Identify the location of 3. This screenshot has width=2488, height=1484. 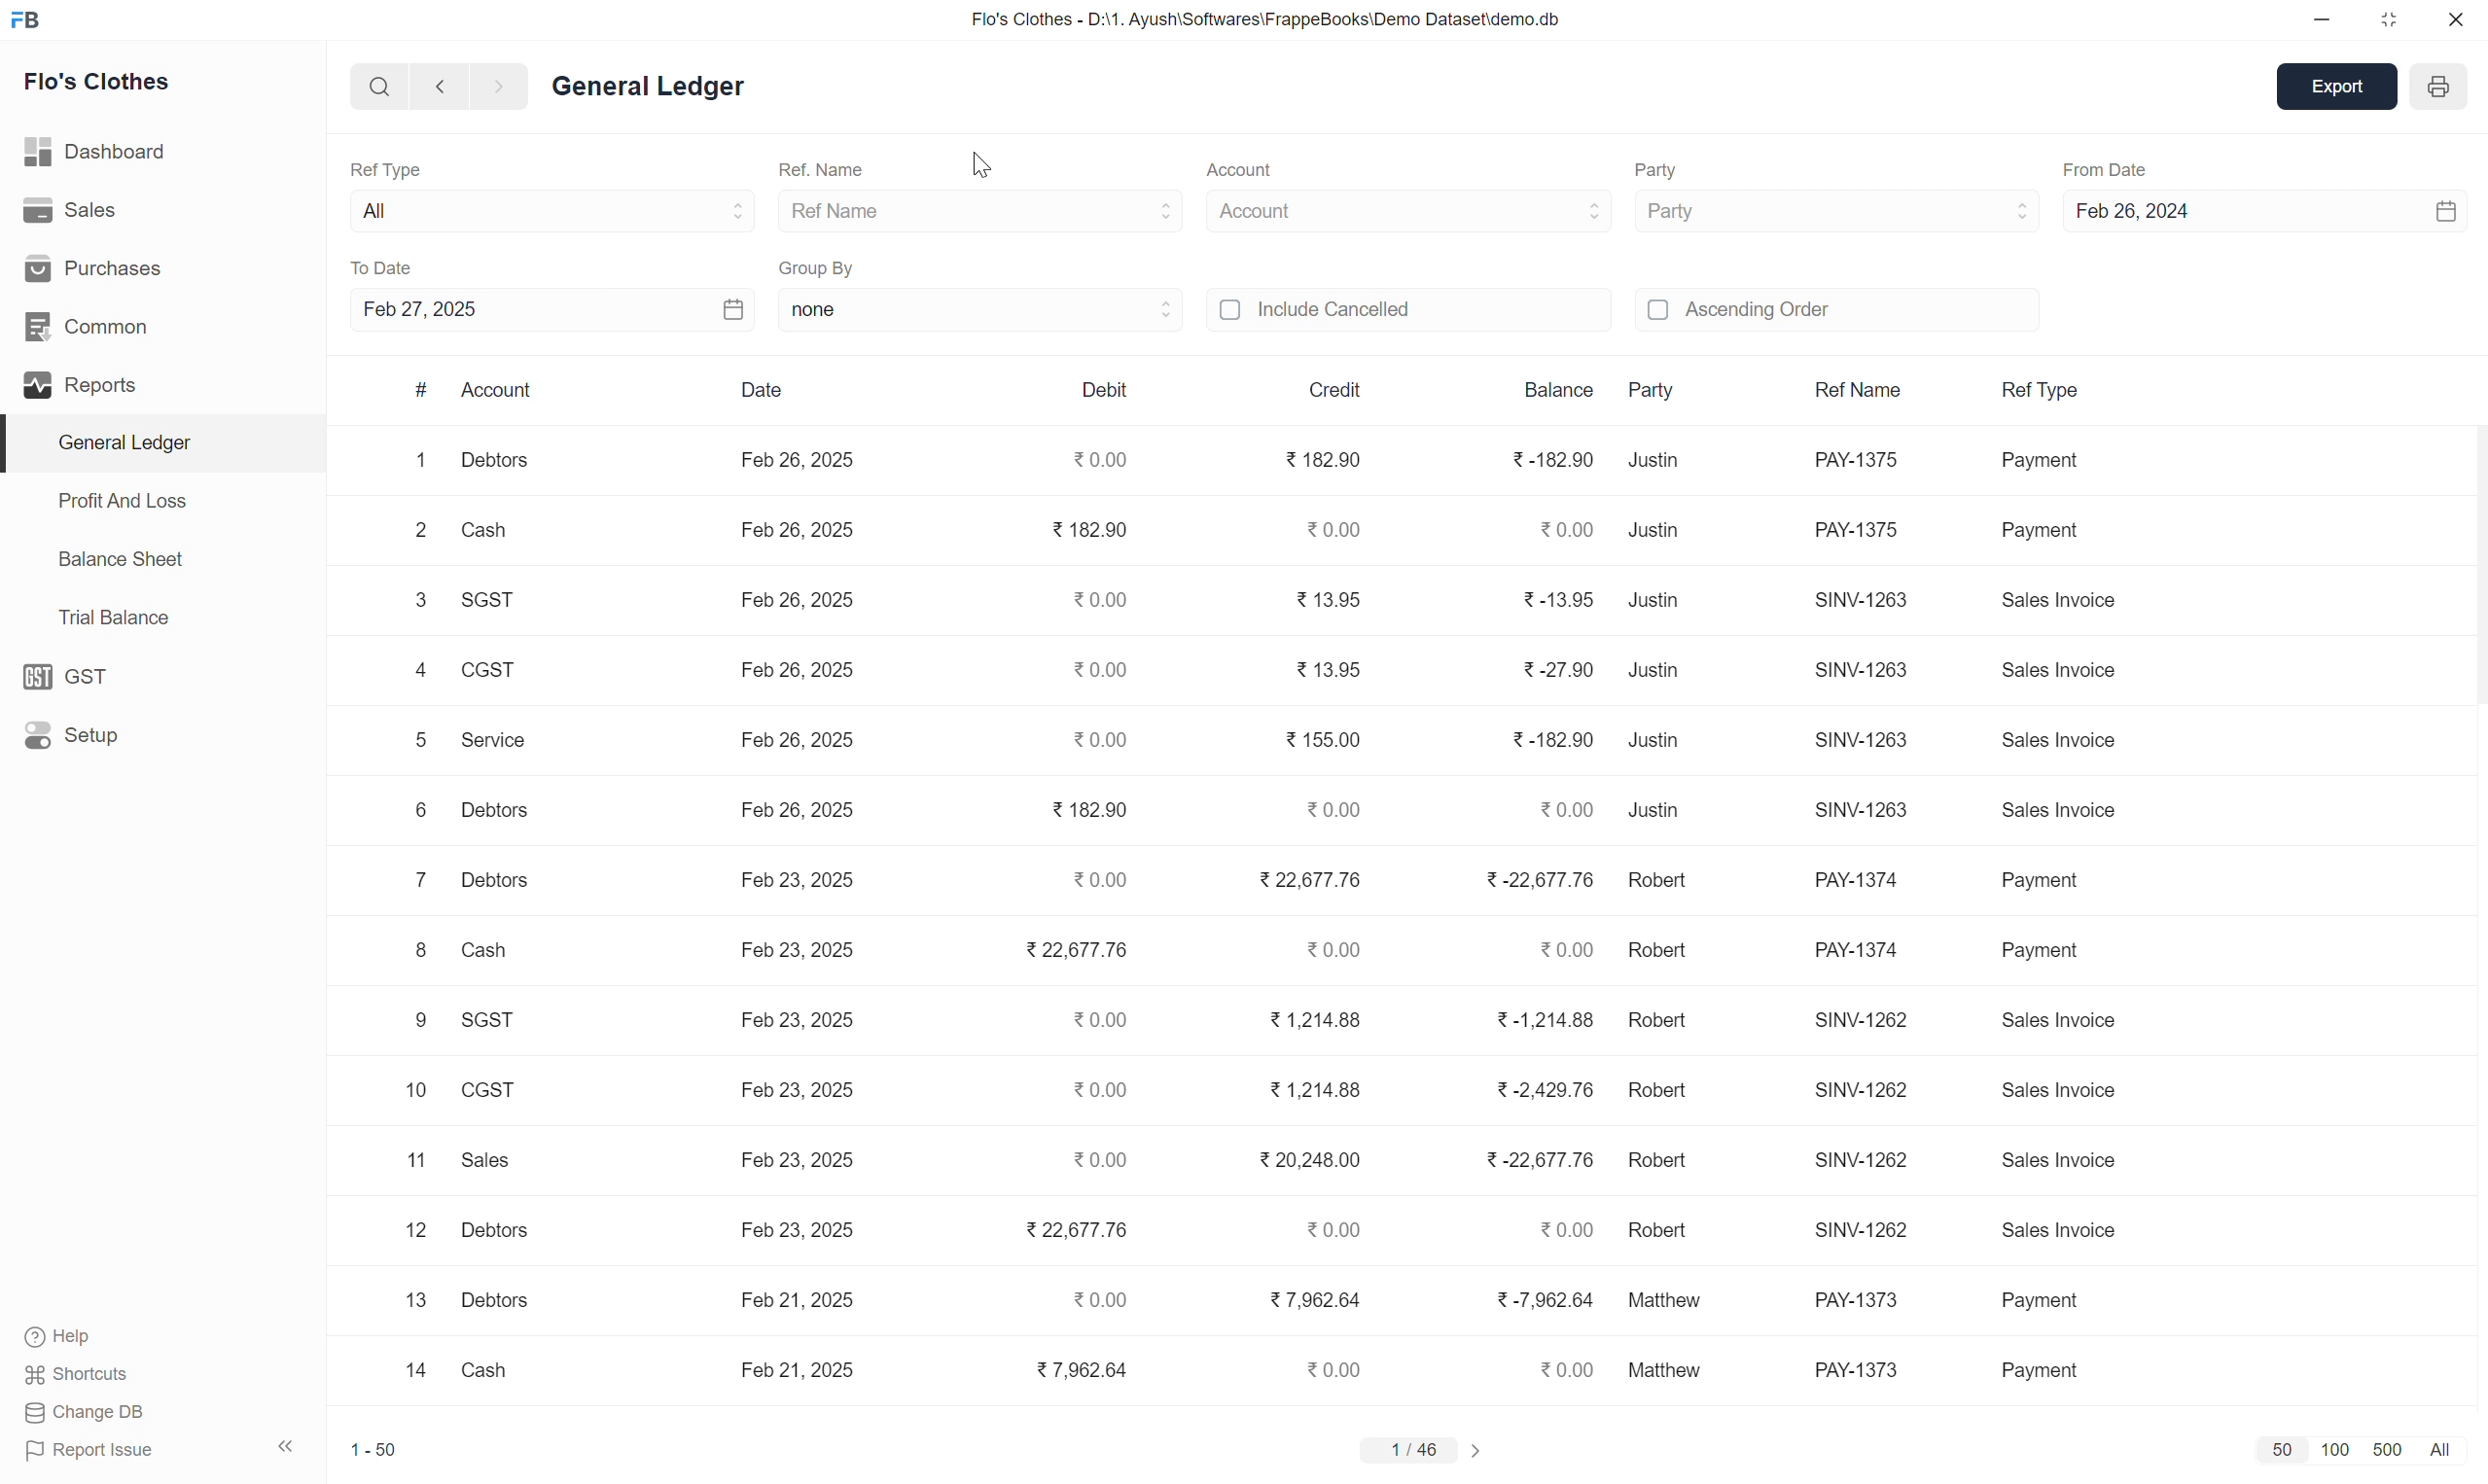
(421, 598).